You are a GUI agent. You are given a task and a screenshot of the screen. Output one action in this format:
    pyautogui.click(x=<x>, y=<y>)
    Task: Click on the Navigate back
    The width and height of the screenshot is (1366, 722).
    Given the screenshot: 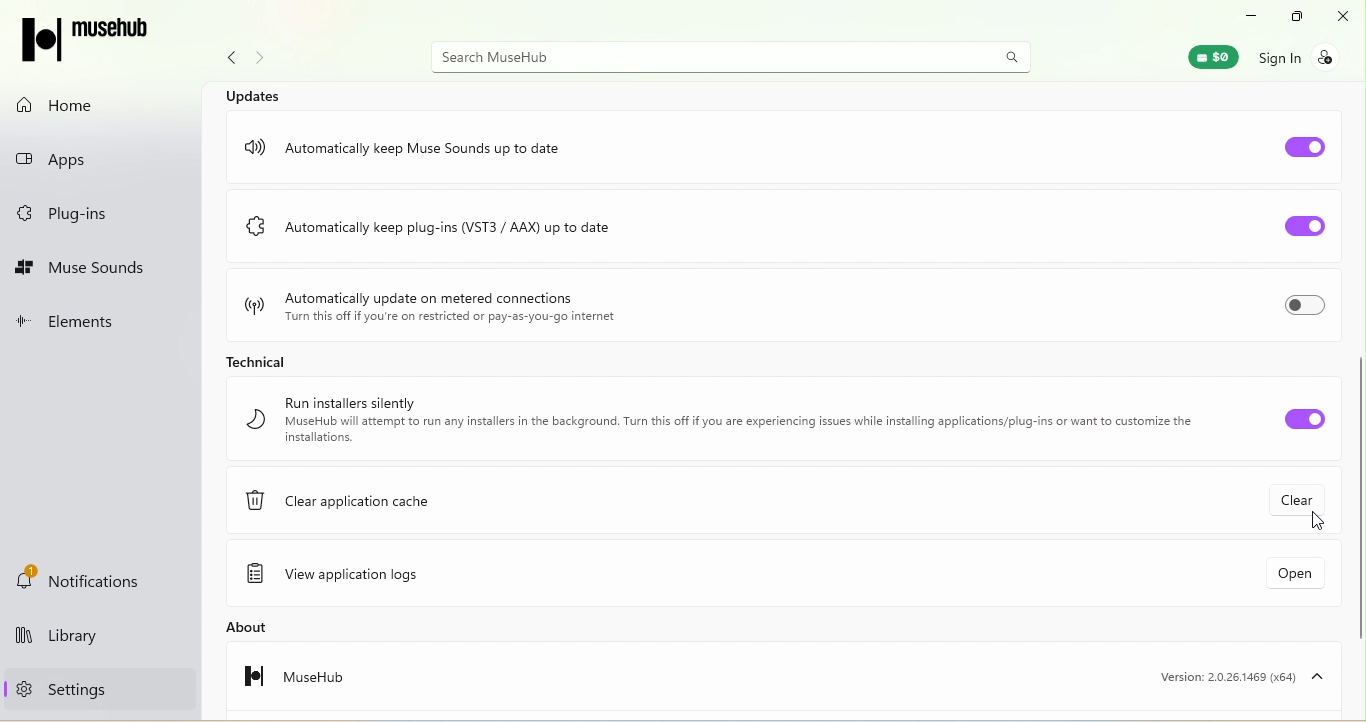 What is the action you would take?
    pyautogui.click(x=226, y=61)
    